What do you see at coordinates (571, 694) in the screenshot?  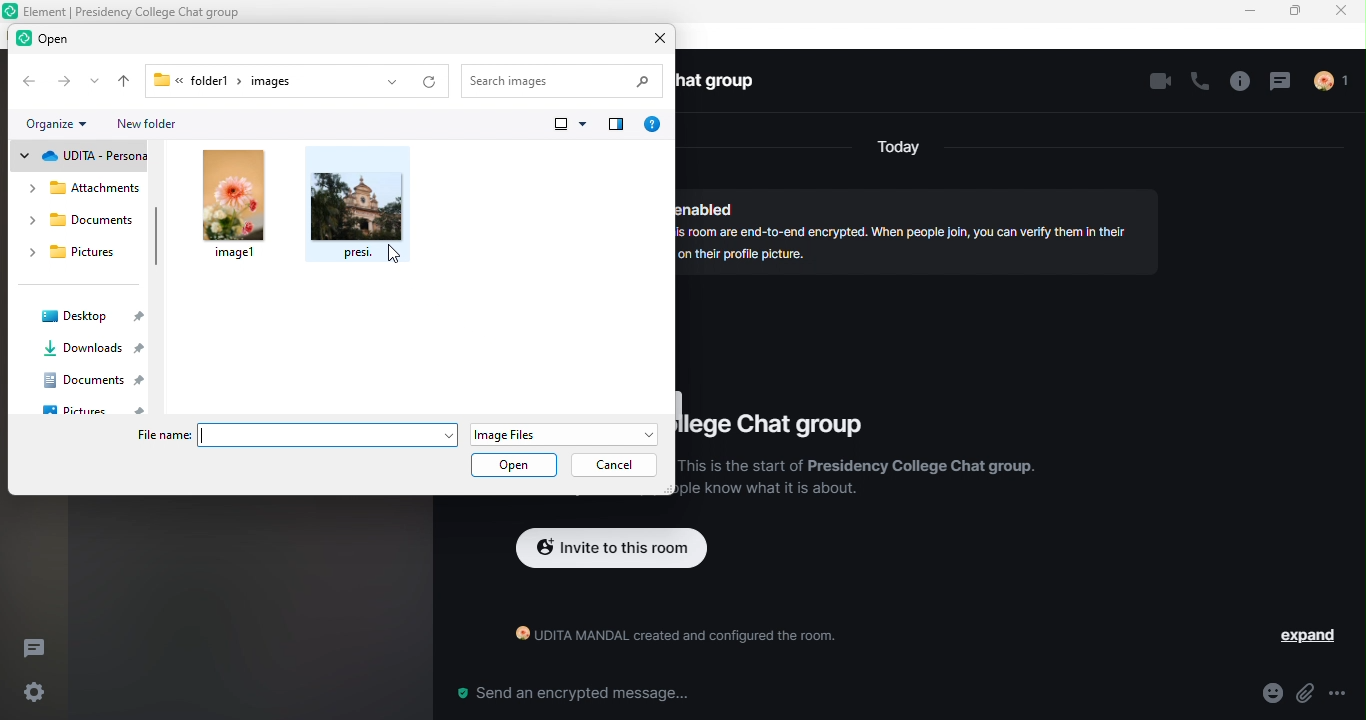 I see `send an encrypted message` at bounding box center [571, 694].